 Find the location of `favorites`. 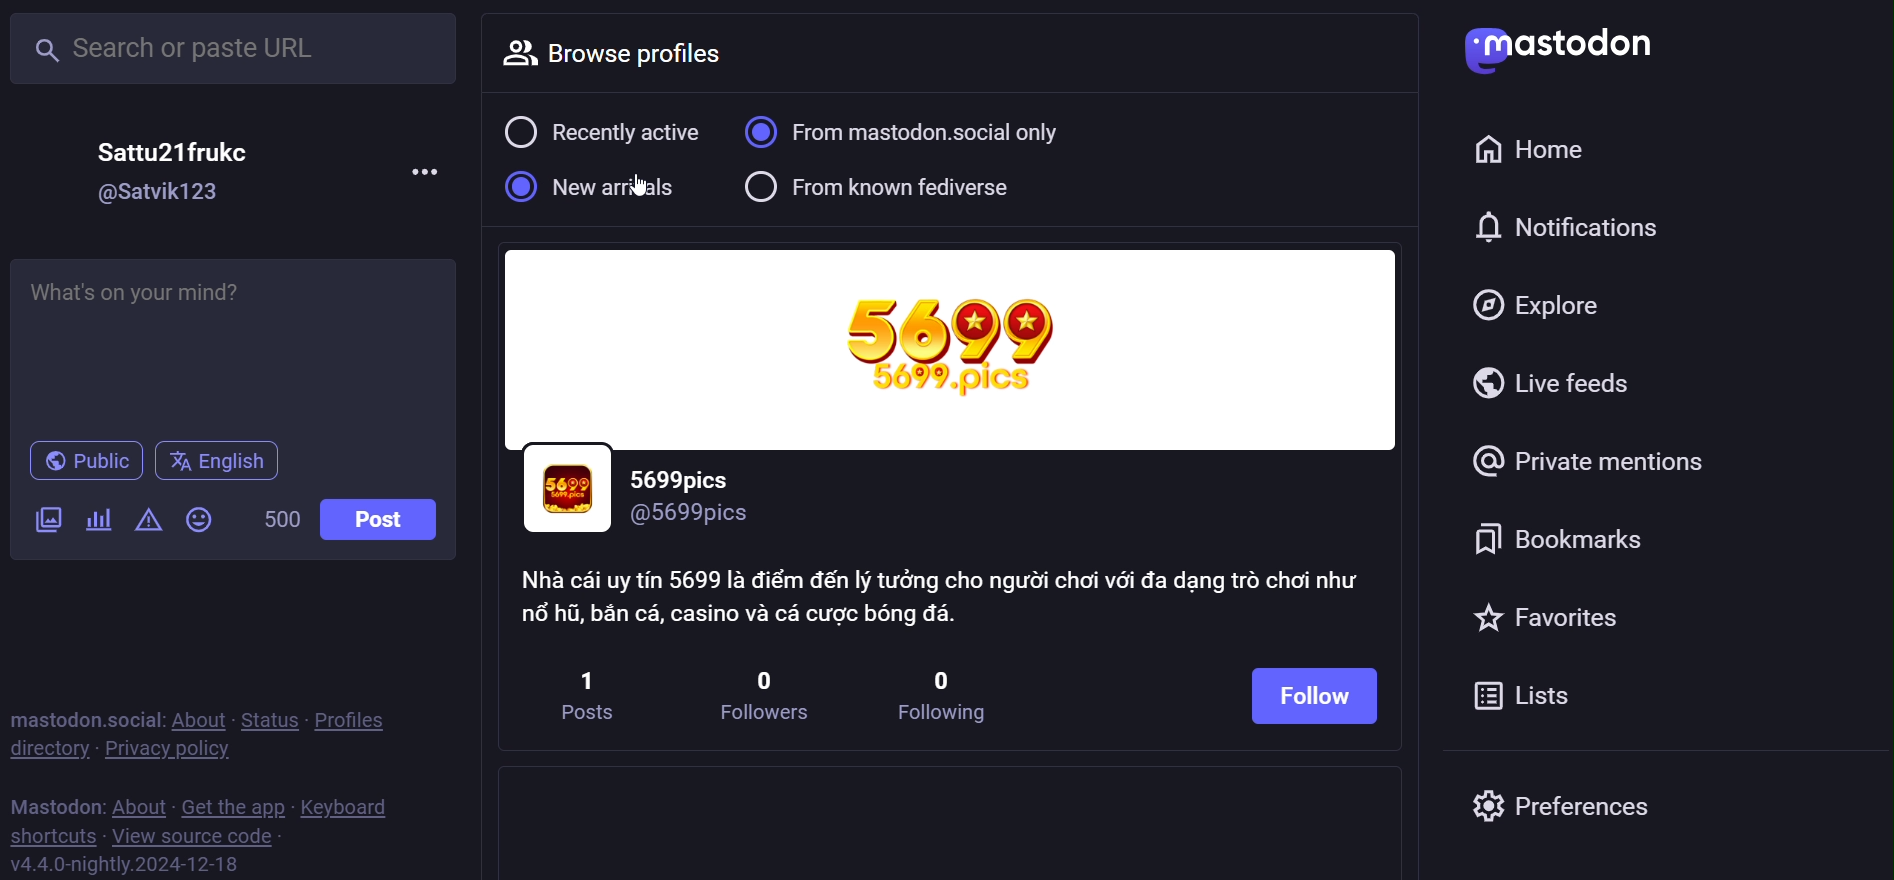

favorites is located at coordinates (1552, 619).